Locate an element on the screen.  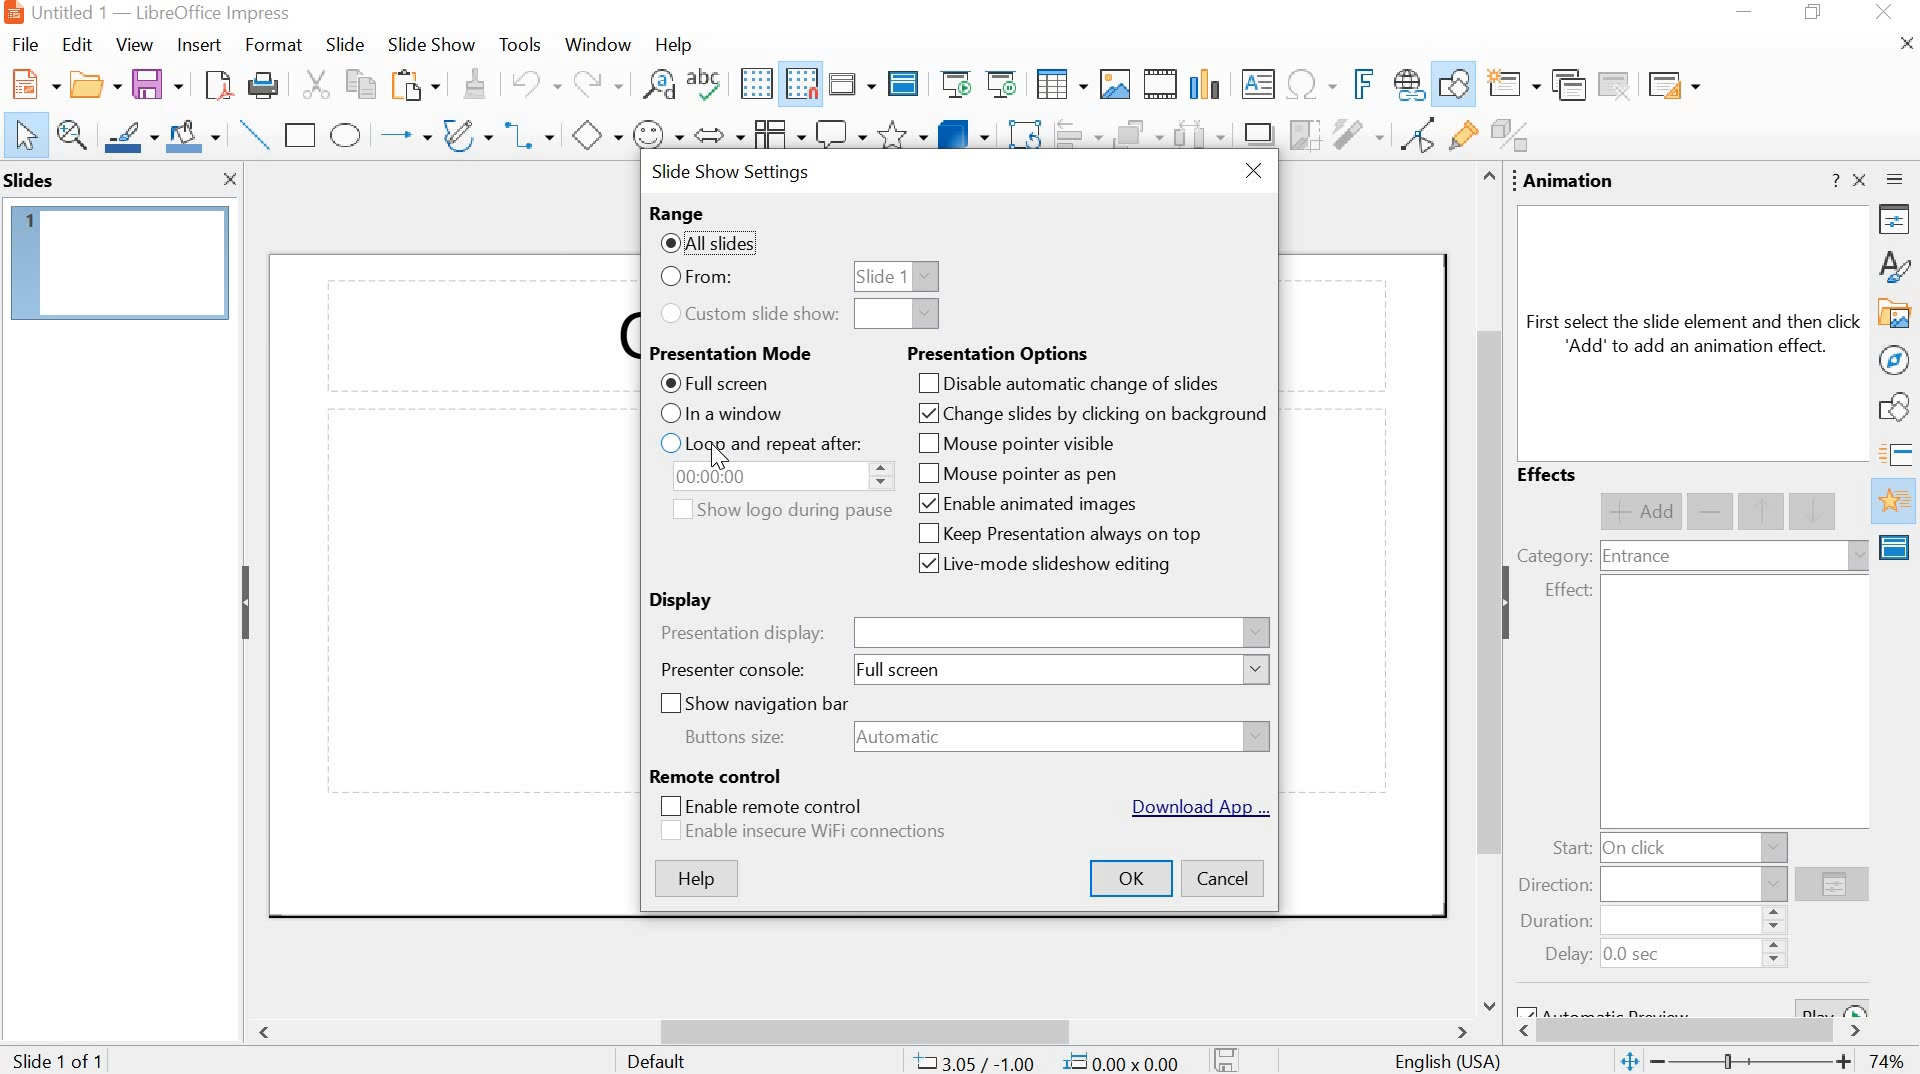
display grid is located at coordinates (755, 84).